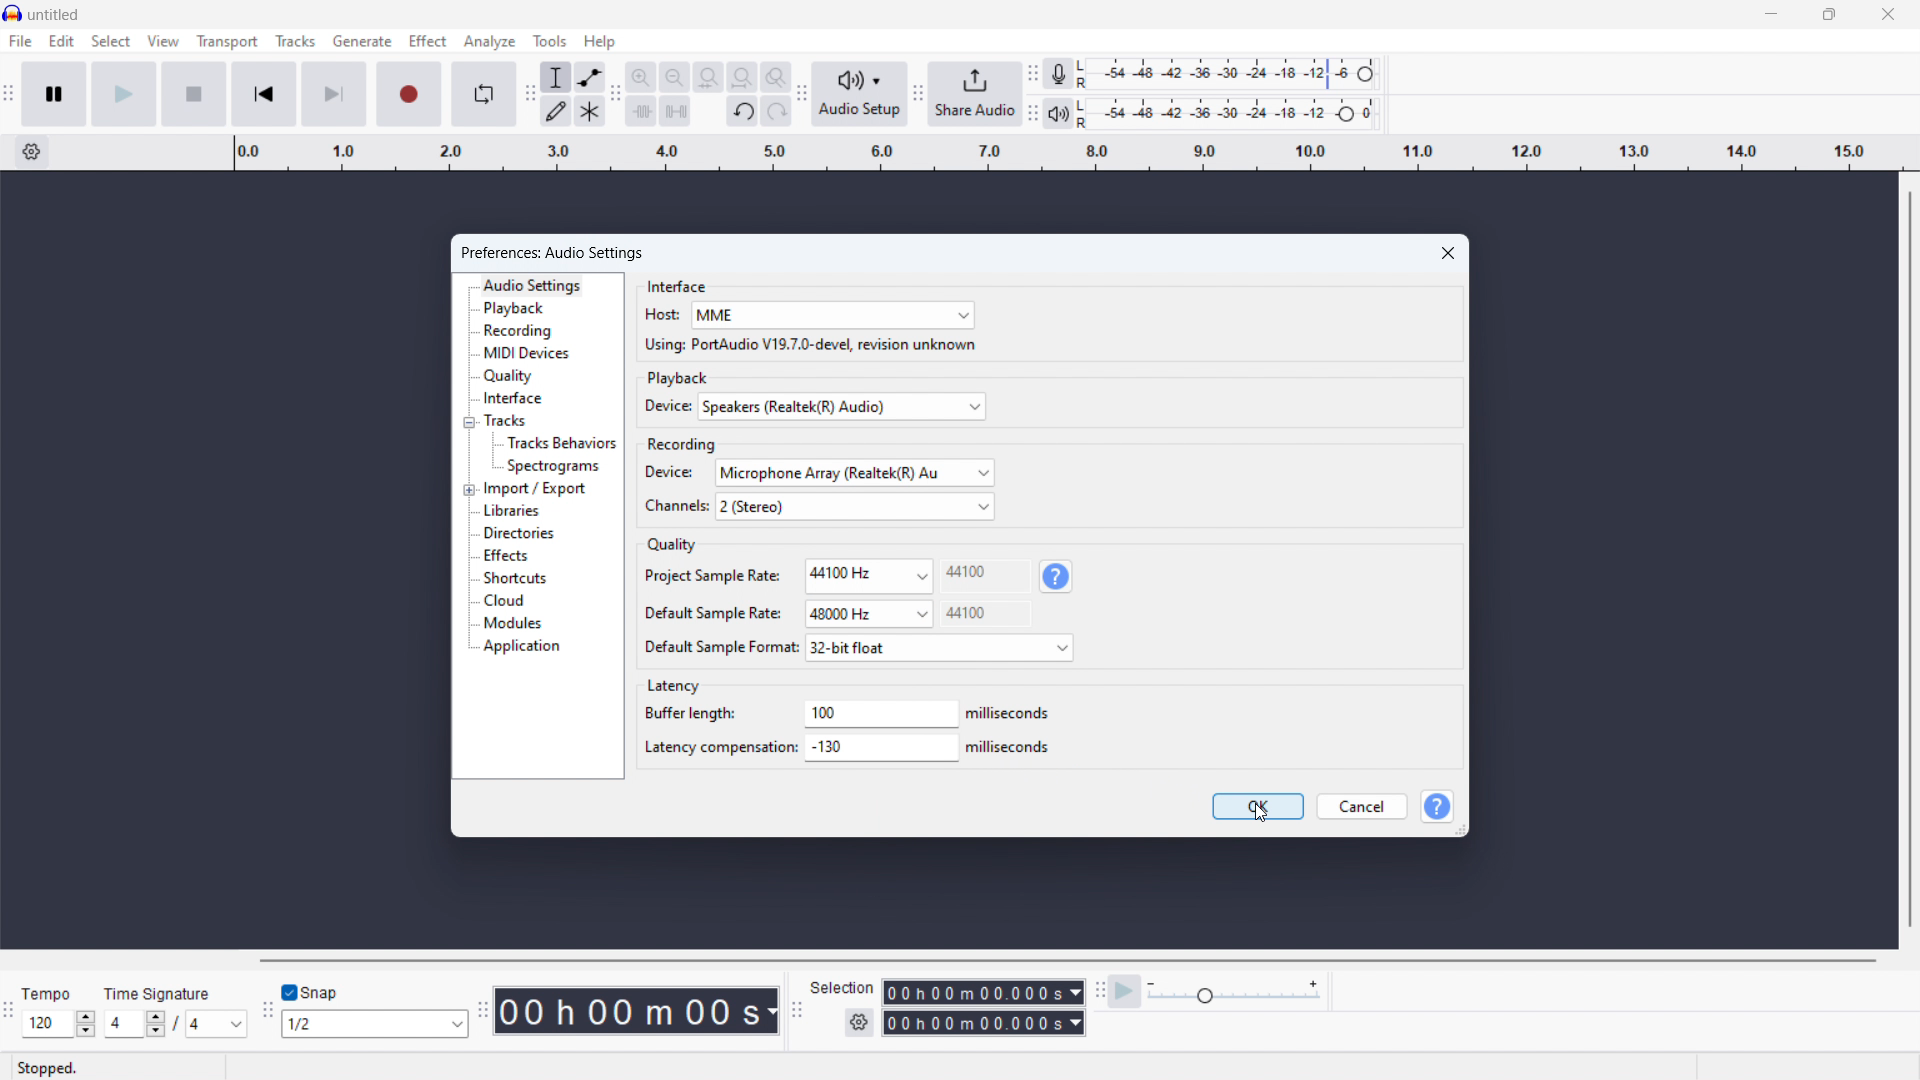  Describe the element at coordinates (264, 94) in the screenshot. I see `skip to start` at that location.